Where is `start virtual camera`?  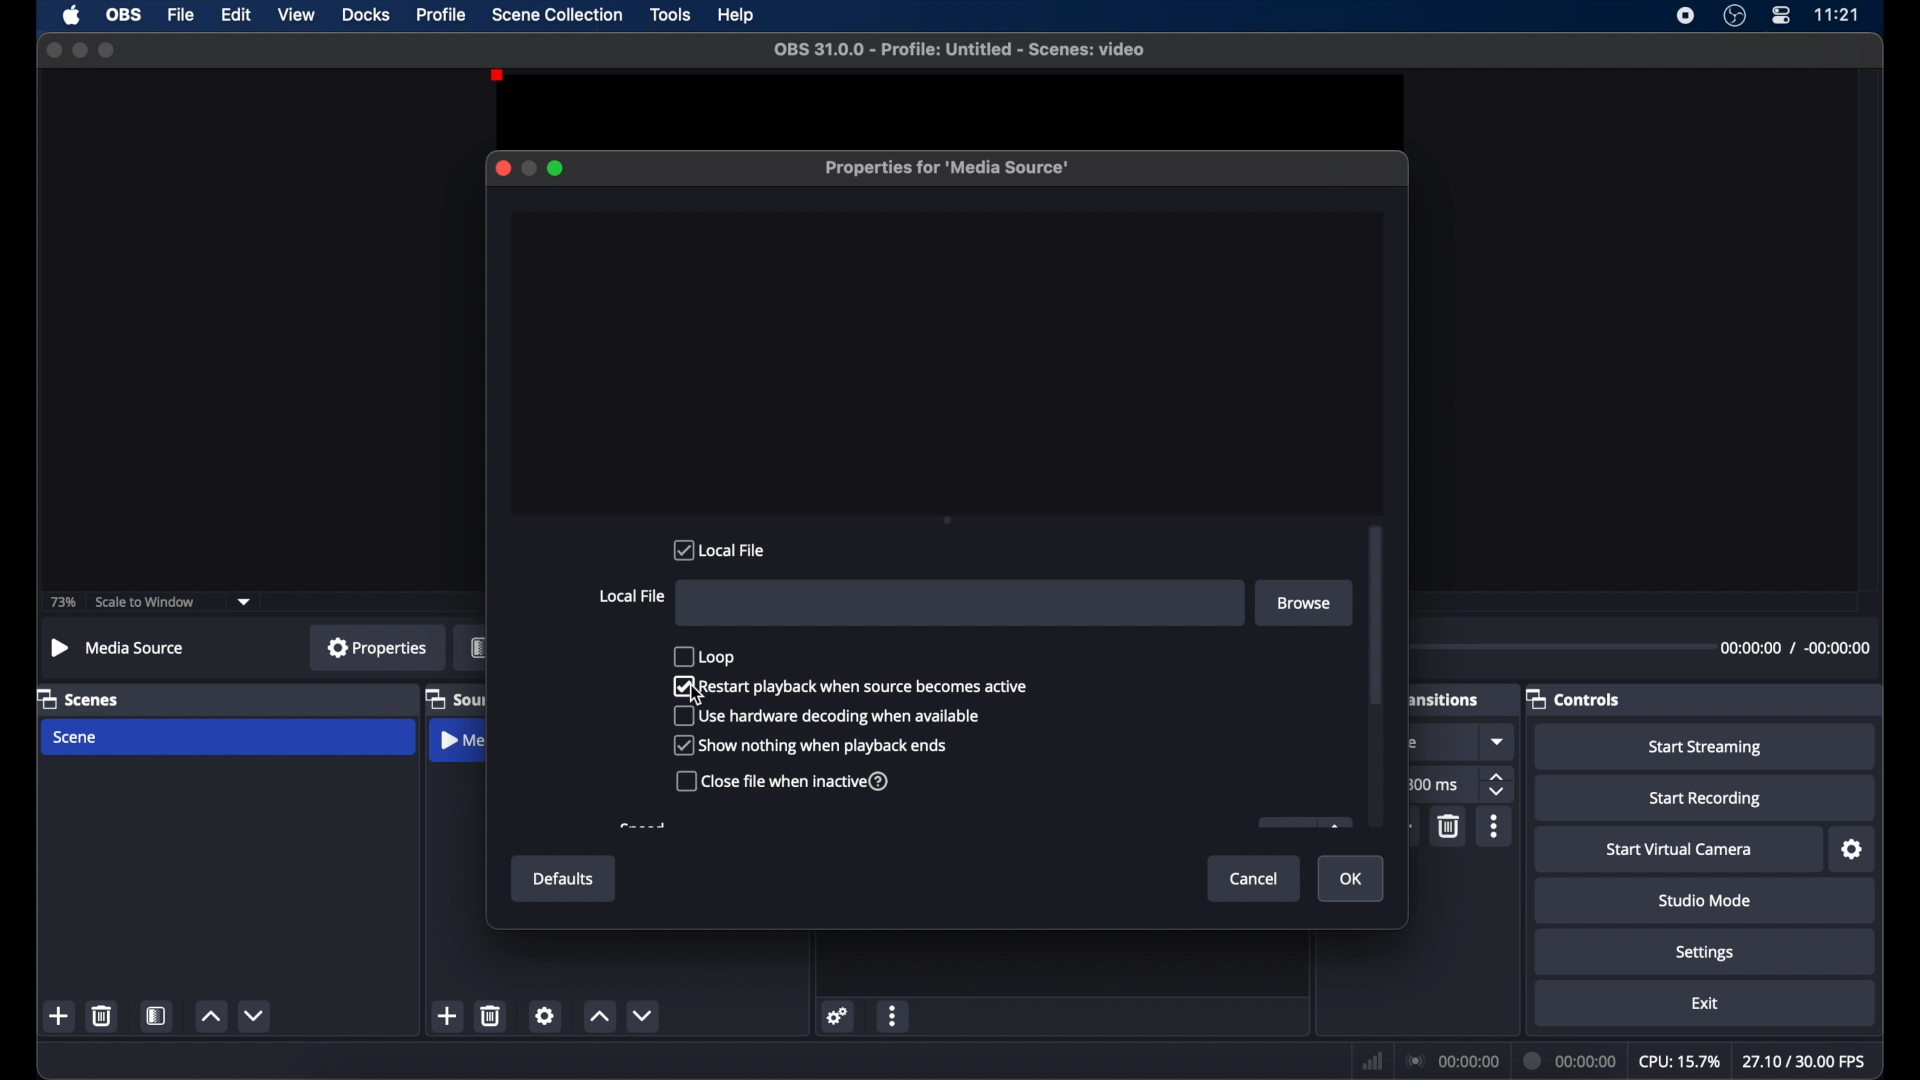
start virtual camera is located at coordinates (1681, 850).